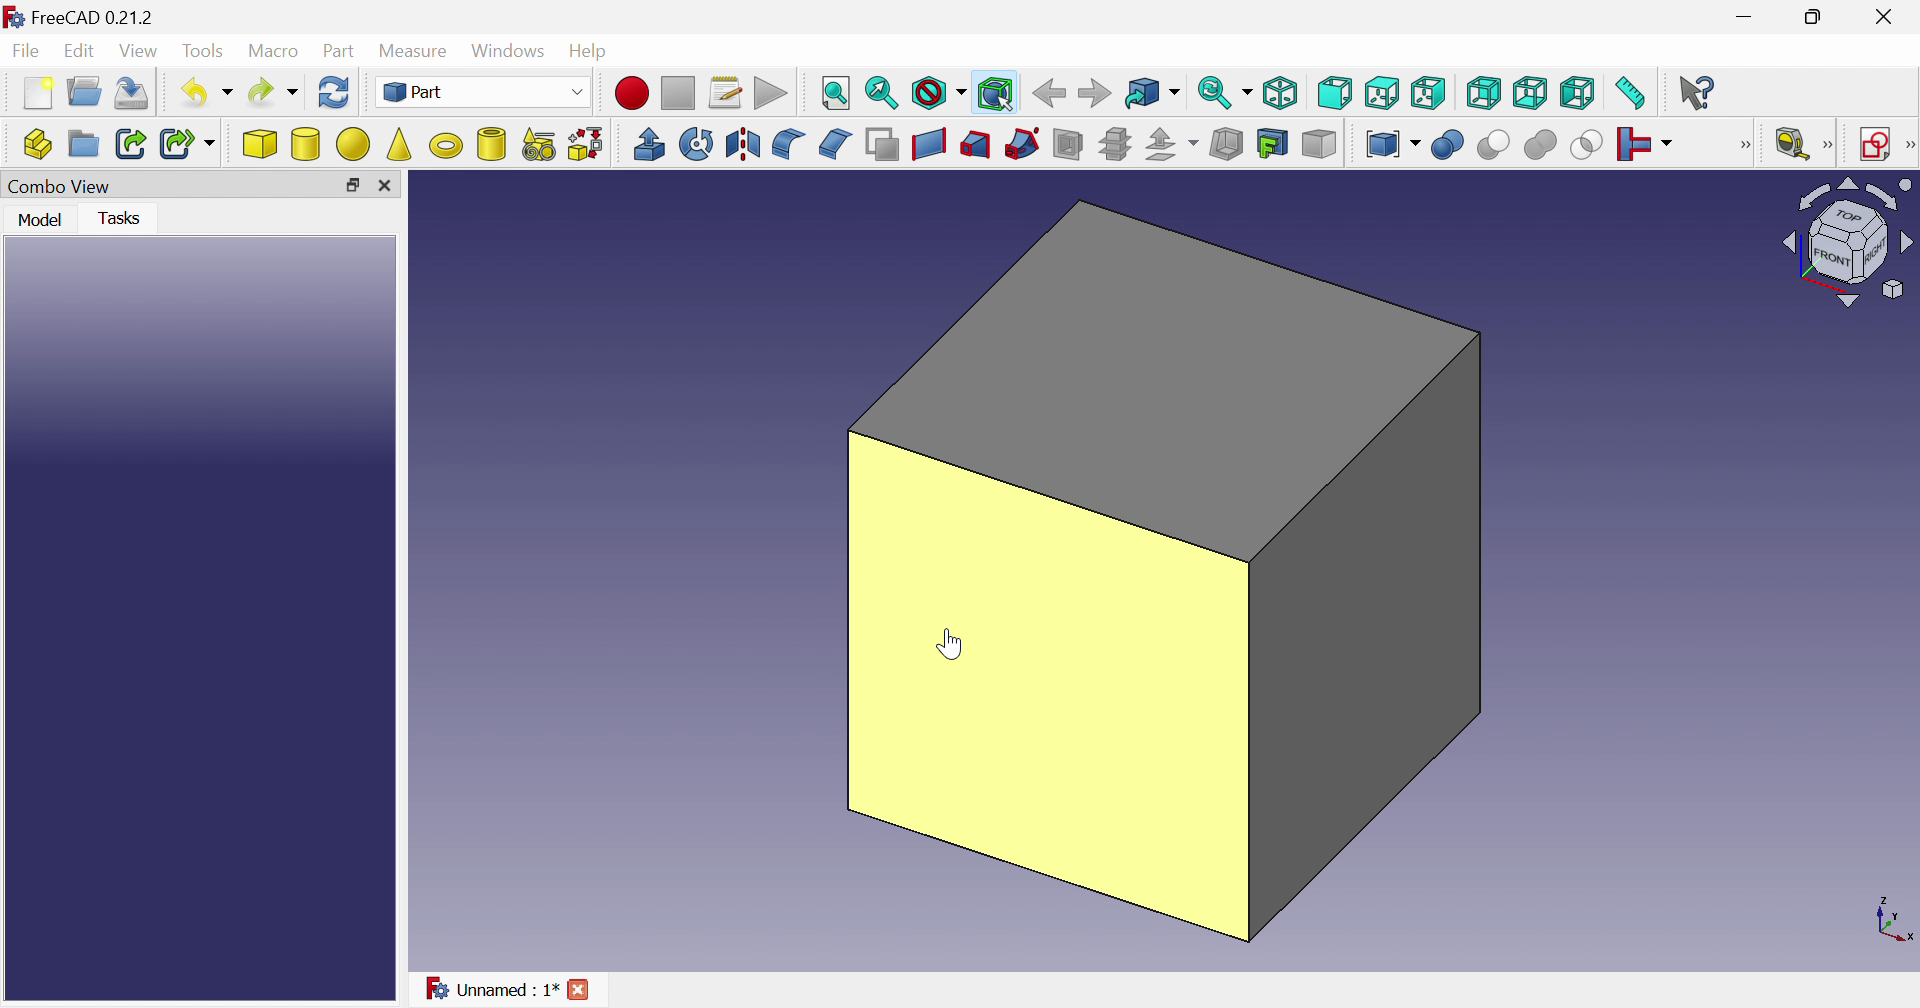  What do you see at coordinates (928, 144) in the screenshot?
I see `Create rules surface` at bounding box center [928, 144].